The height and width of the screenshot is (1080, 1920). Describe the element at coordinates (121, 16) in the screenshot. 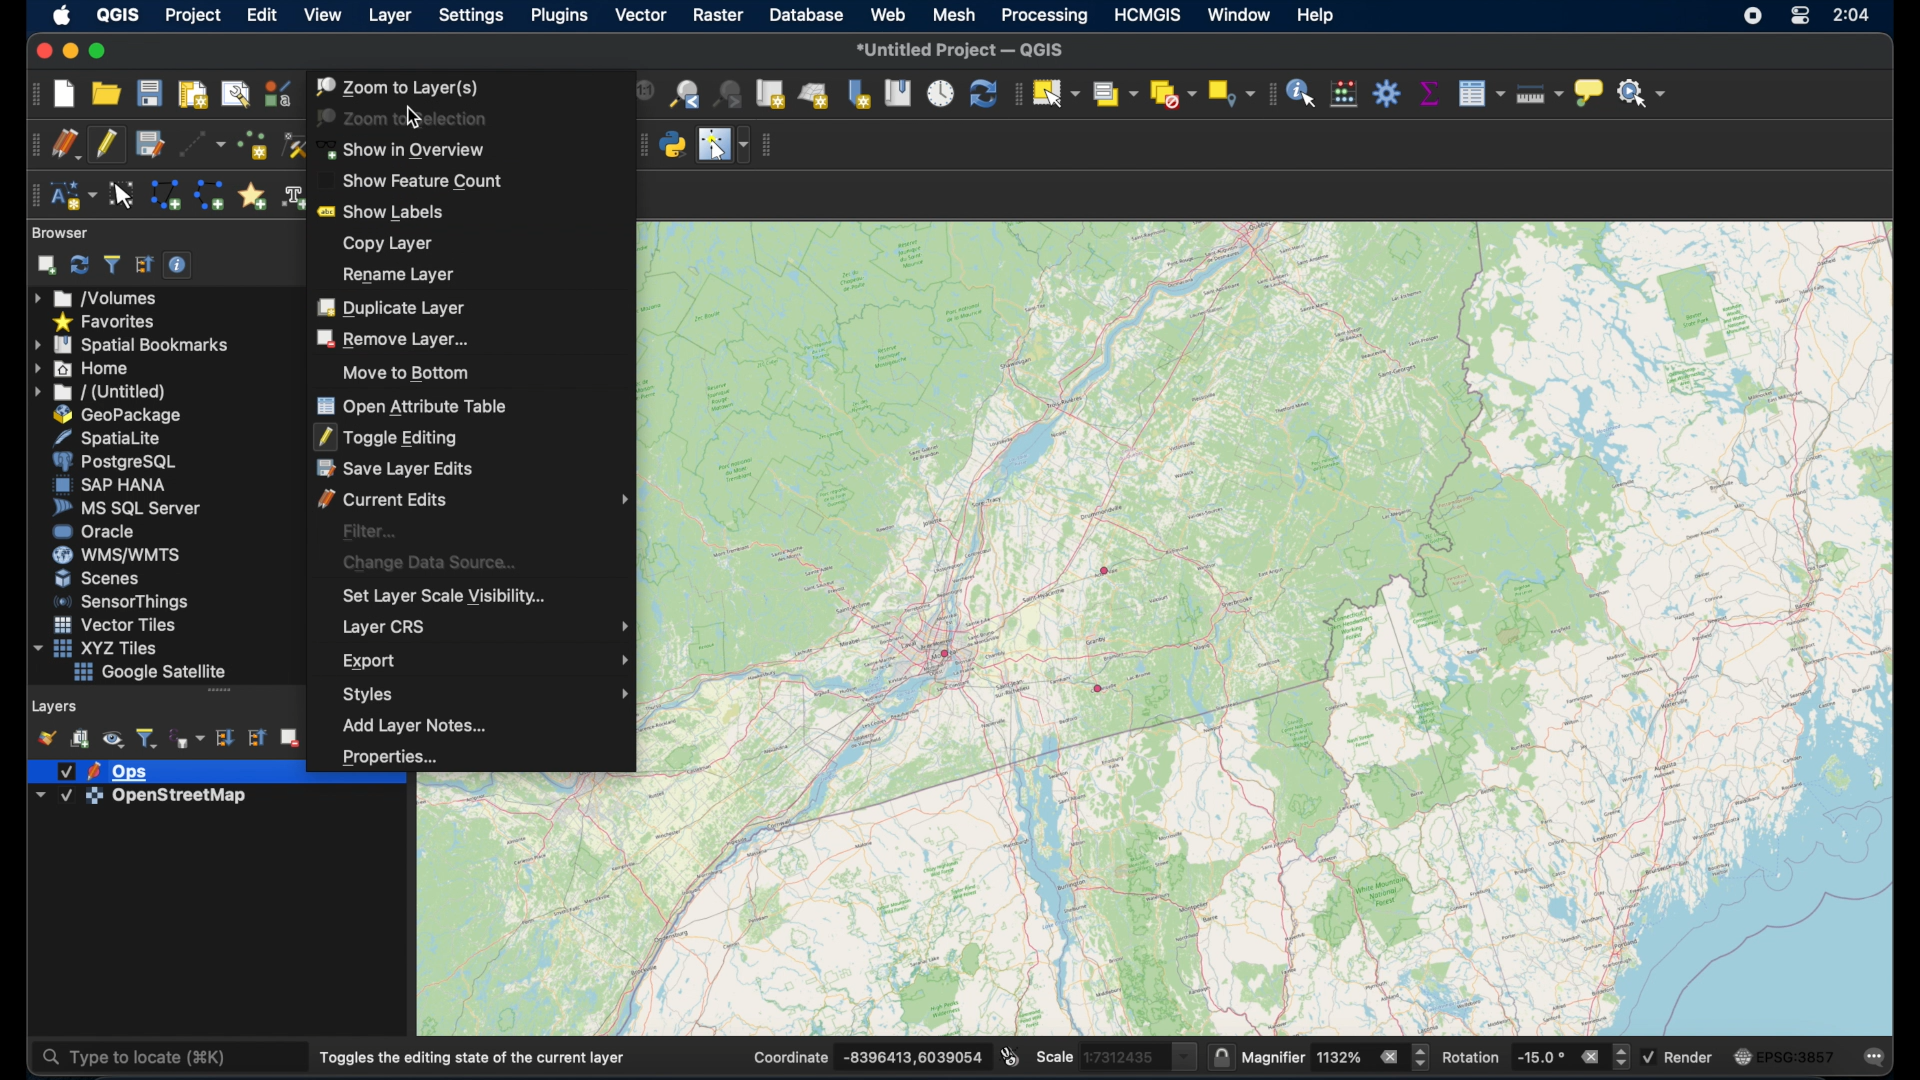

I see `QGIS` at that location.